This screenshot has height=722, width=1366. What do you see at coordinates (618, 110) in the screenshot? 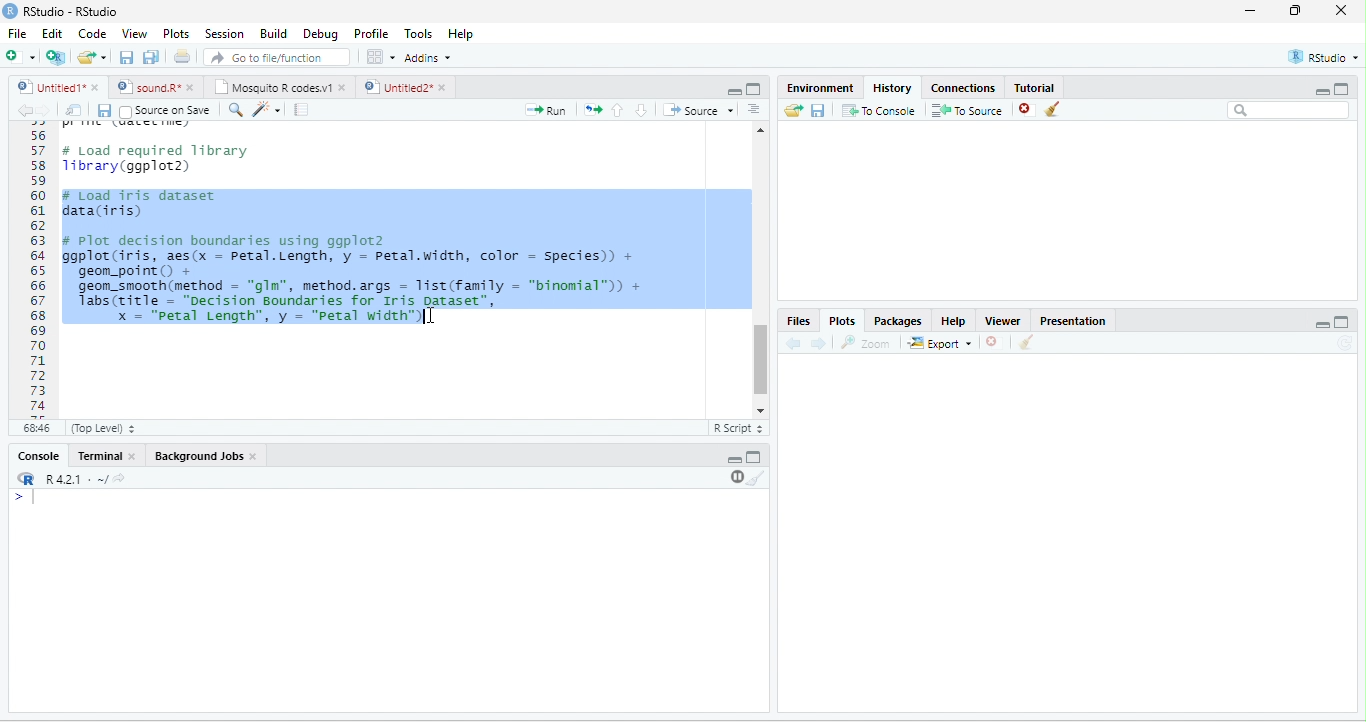
I see `up` at bounding box center [618, 110].